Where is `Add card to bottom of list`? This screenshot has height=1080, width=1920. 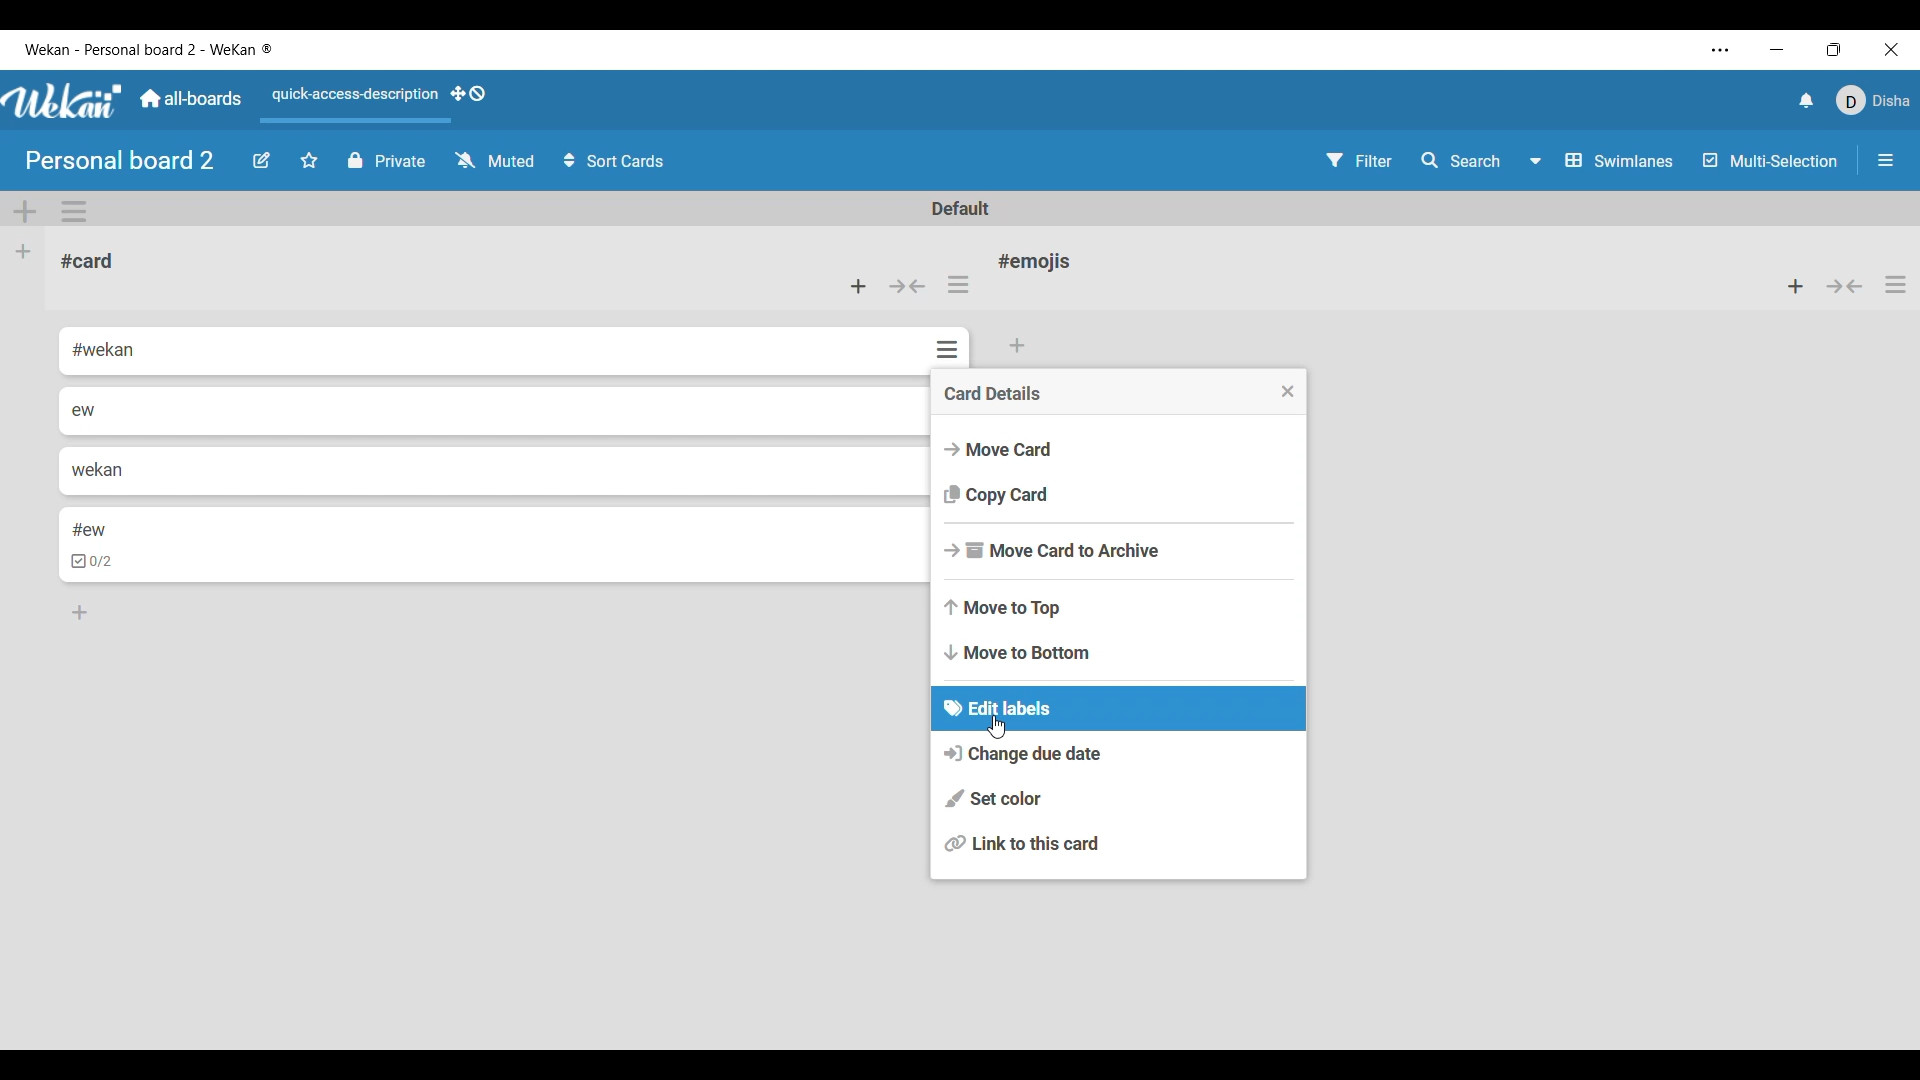 Add card to bottom of list is located at coordinates (80, 612).